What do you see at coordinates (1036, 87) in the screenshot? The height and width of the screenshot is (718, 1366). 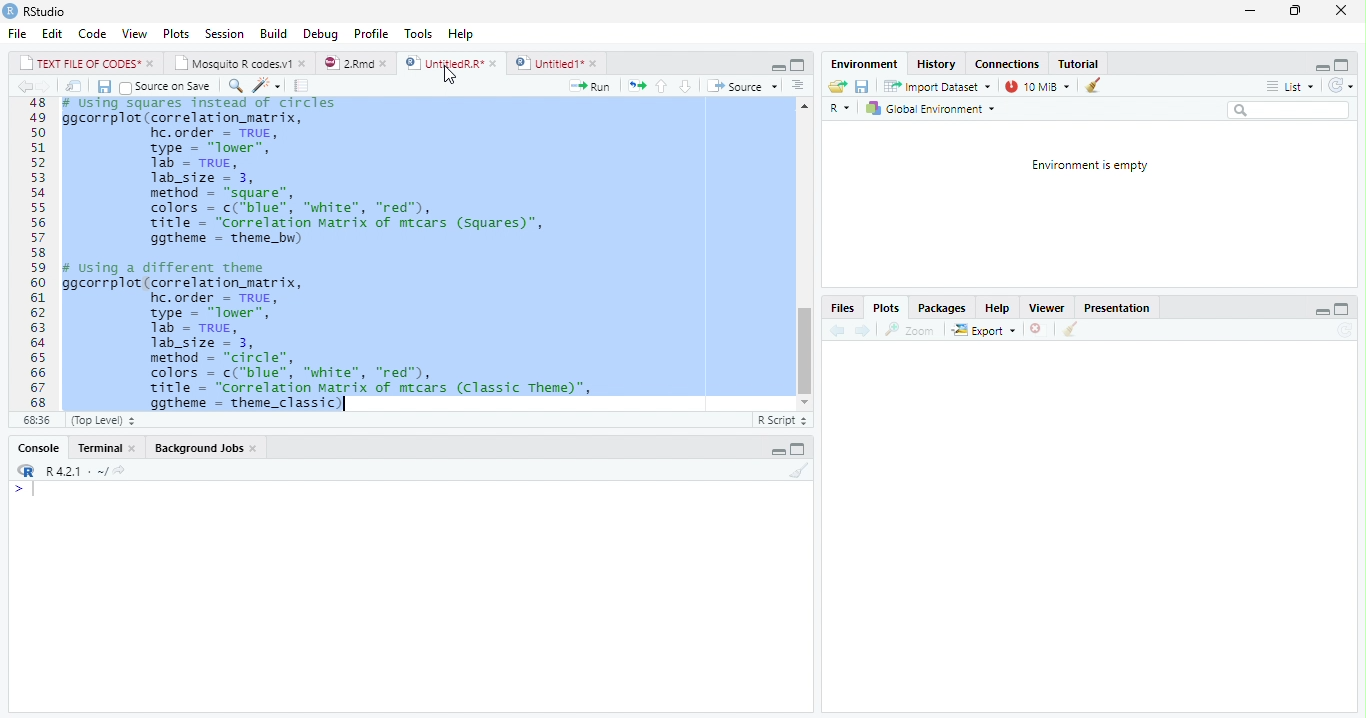 I see `9 mb` at bounding box center [1036, 87].